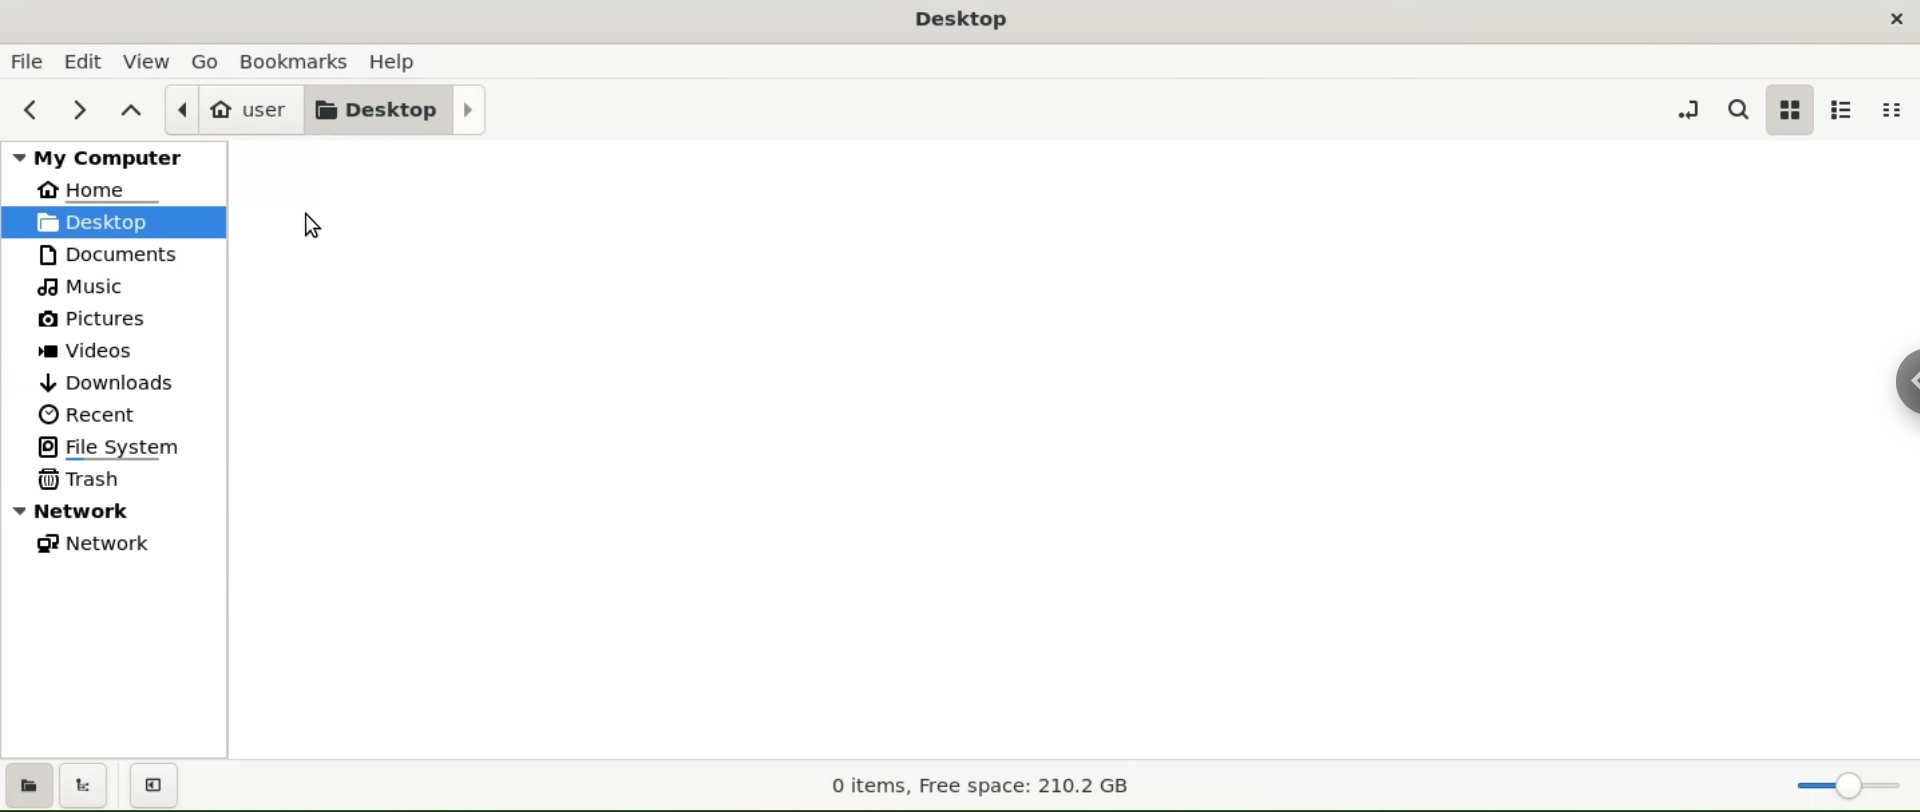 The height and width of the screenshot is (812, 1920). Describe the element at coordinates (111, 288) in the screenshot. I see `music` at that location.